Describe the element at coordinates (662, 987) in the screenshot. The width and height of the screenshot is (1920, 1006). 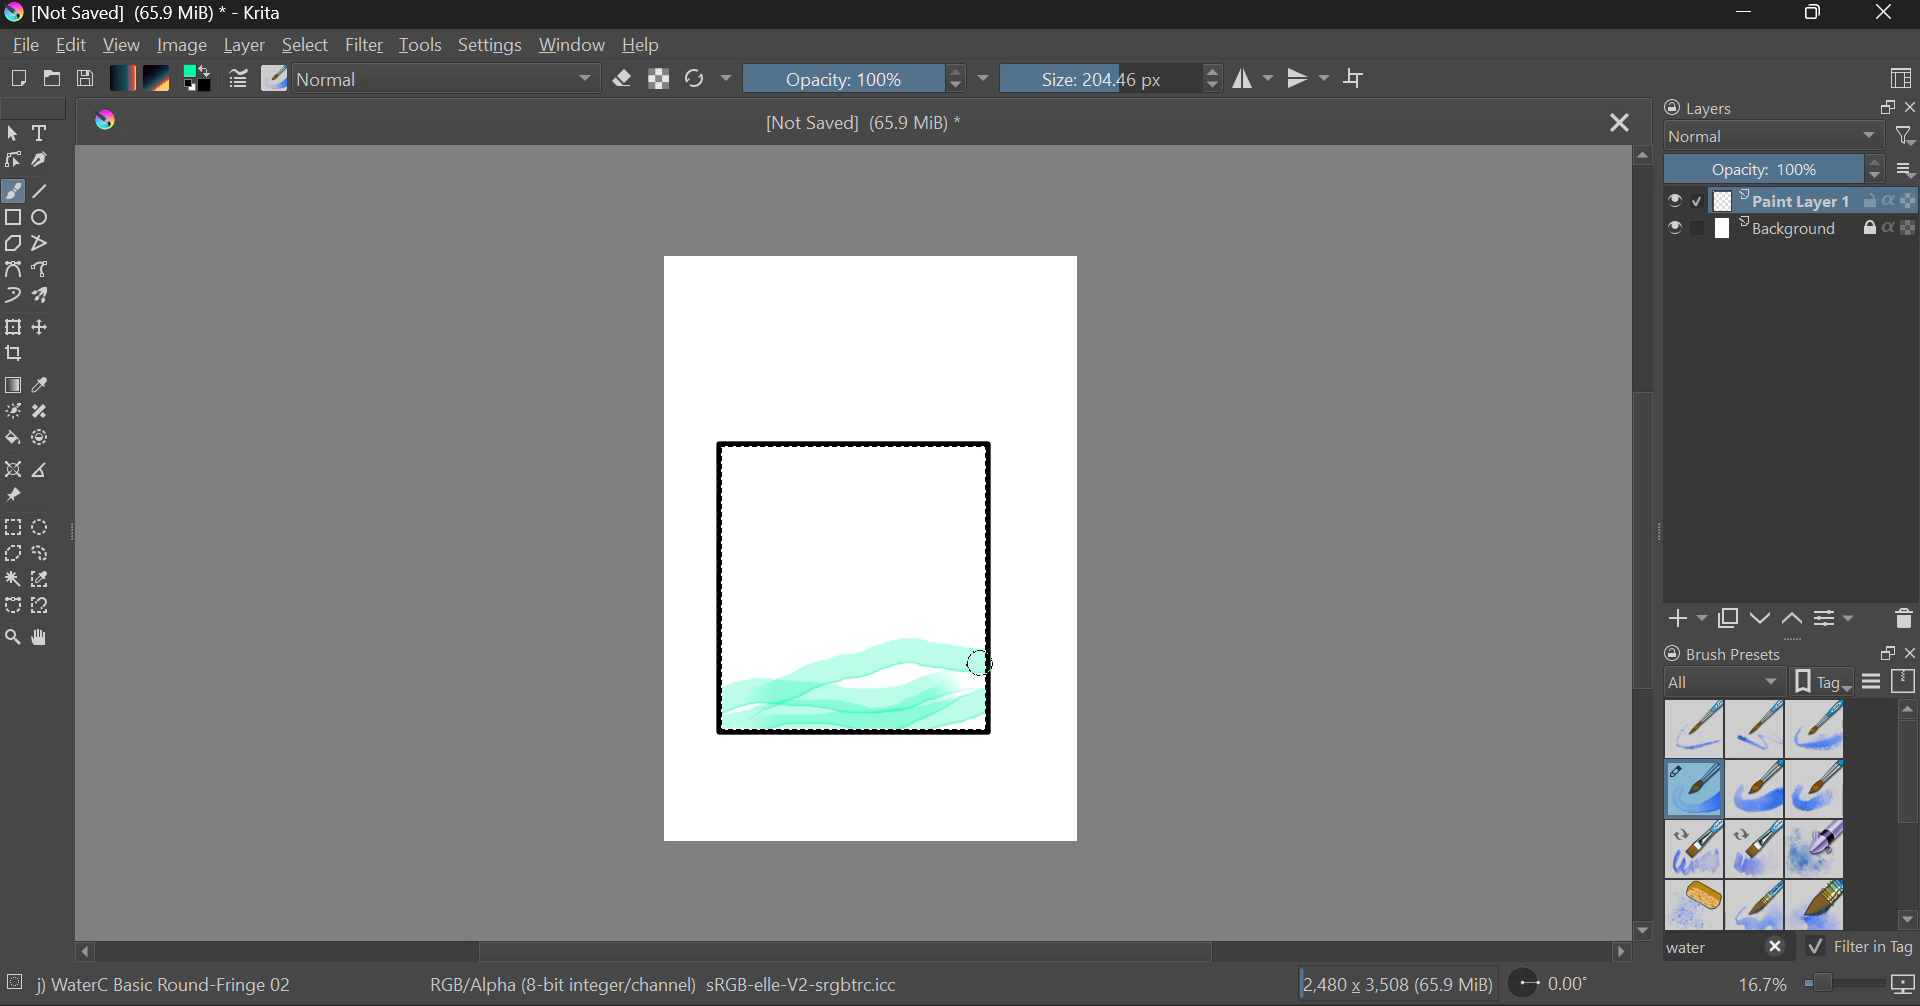
I see `Color Information` at that location.